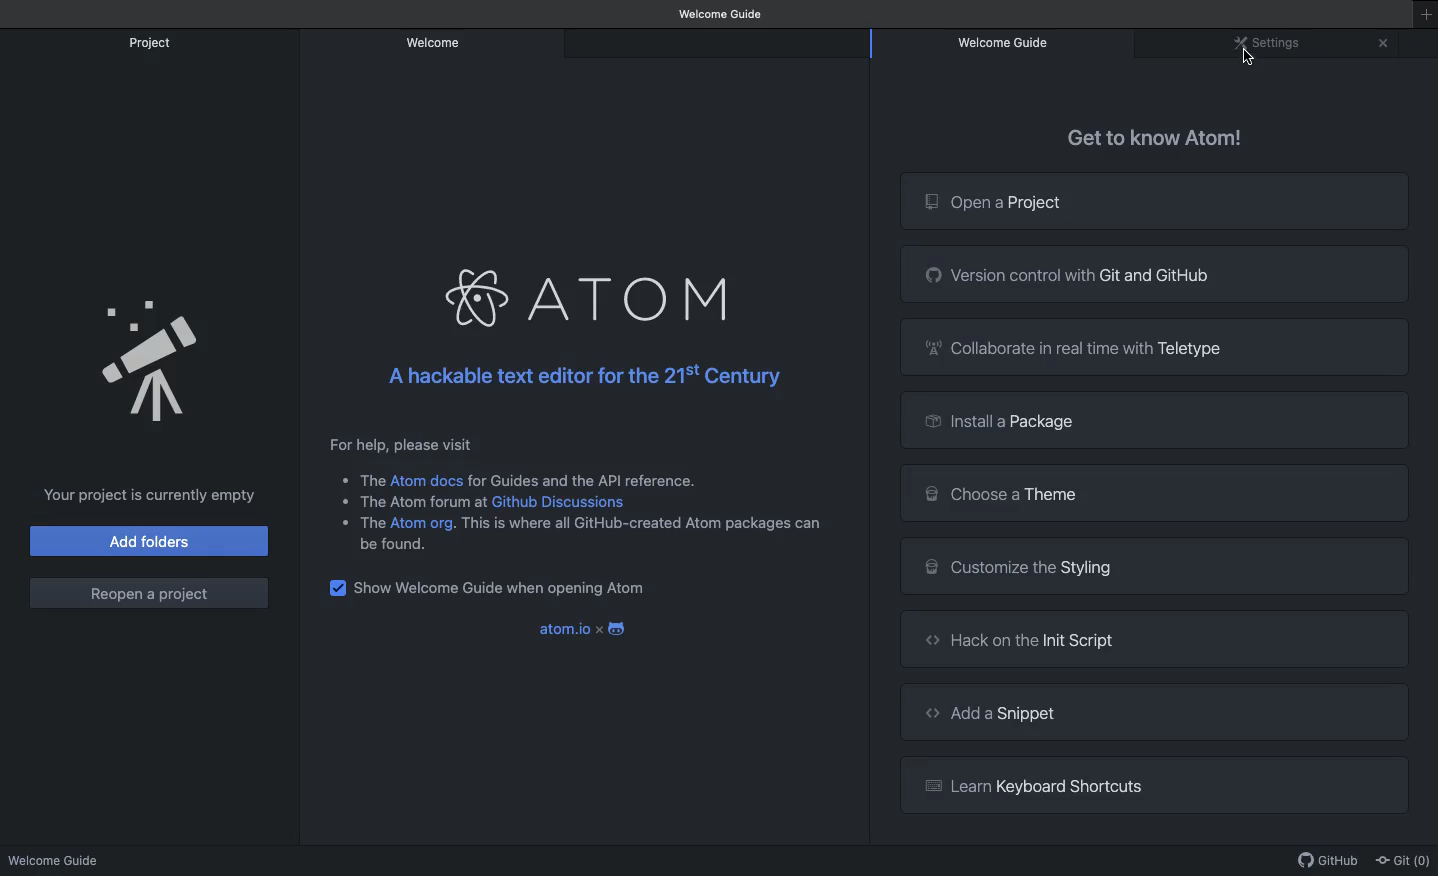  What do you see at coordinates (147, 493) in the screenshot?
I see `Your project is currently empty` at bounding box center [147, 493].